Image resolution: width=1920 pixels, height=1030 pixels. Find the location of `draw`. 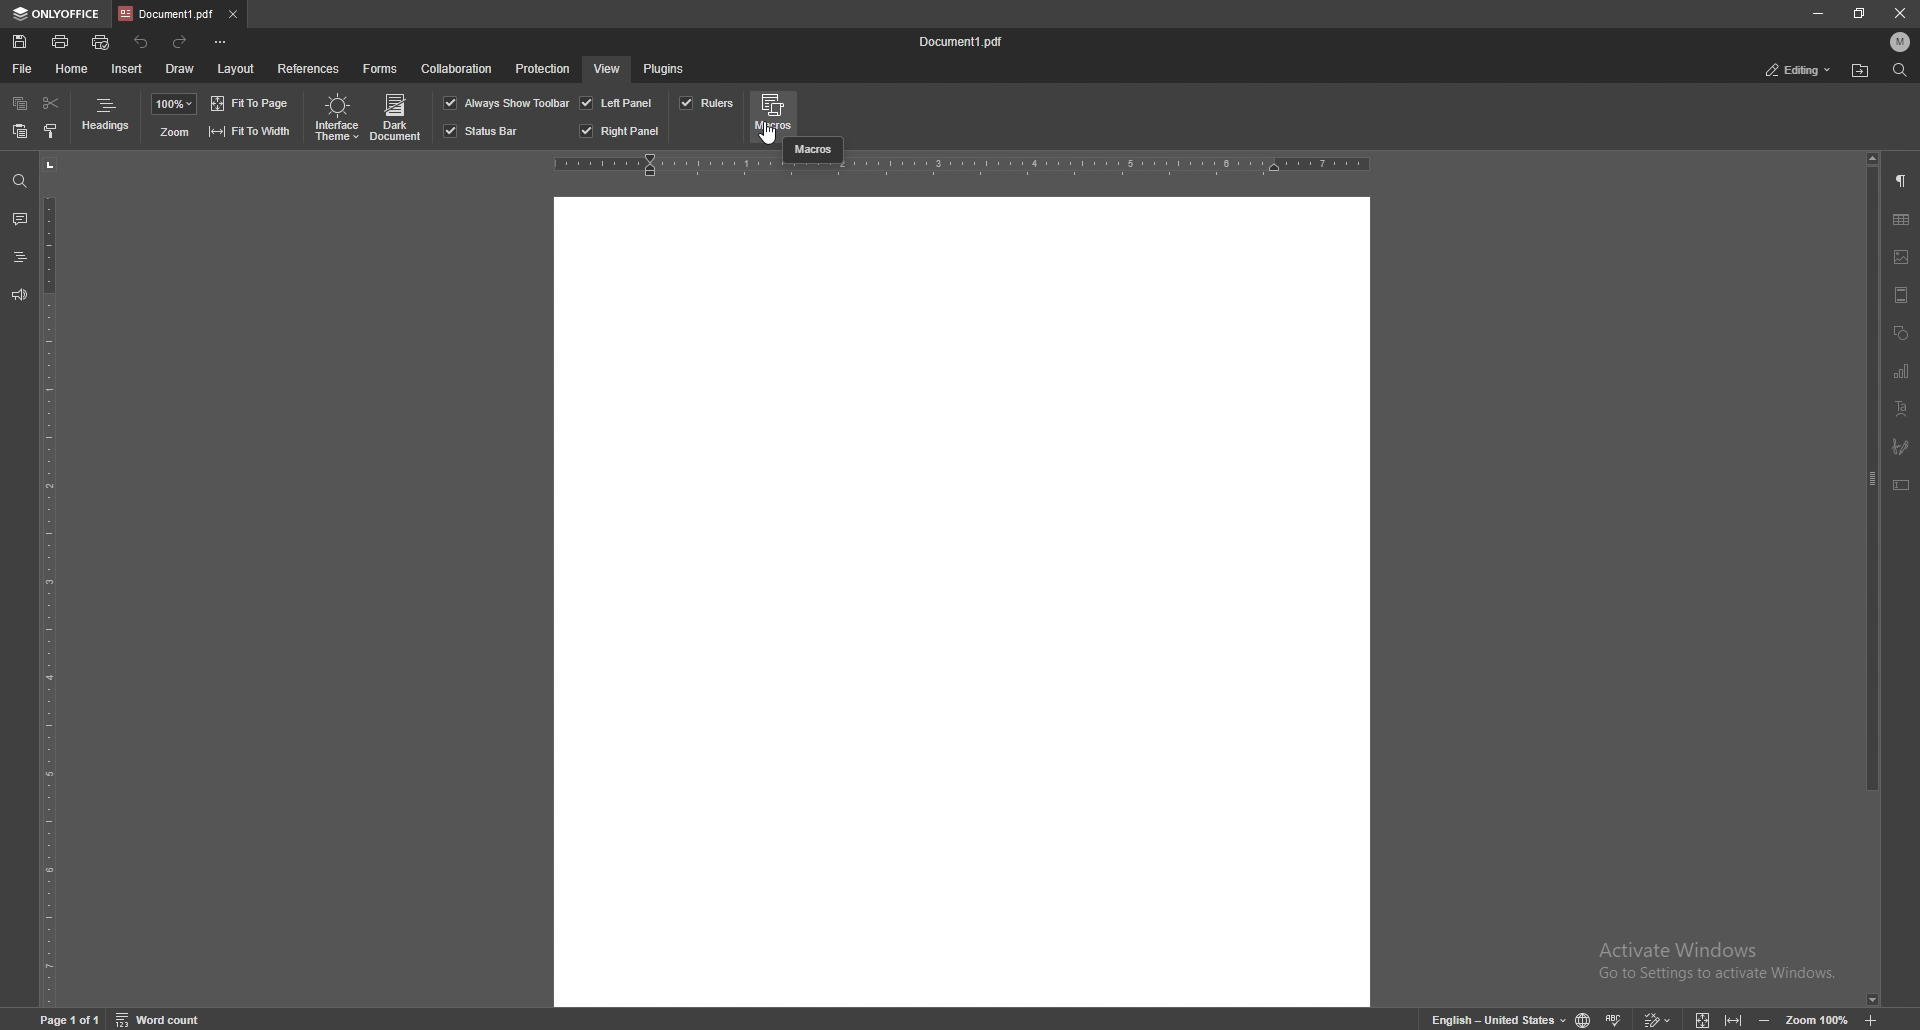

draw is located at coordinates (182, 67).